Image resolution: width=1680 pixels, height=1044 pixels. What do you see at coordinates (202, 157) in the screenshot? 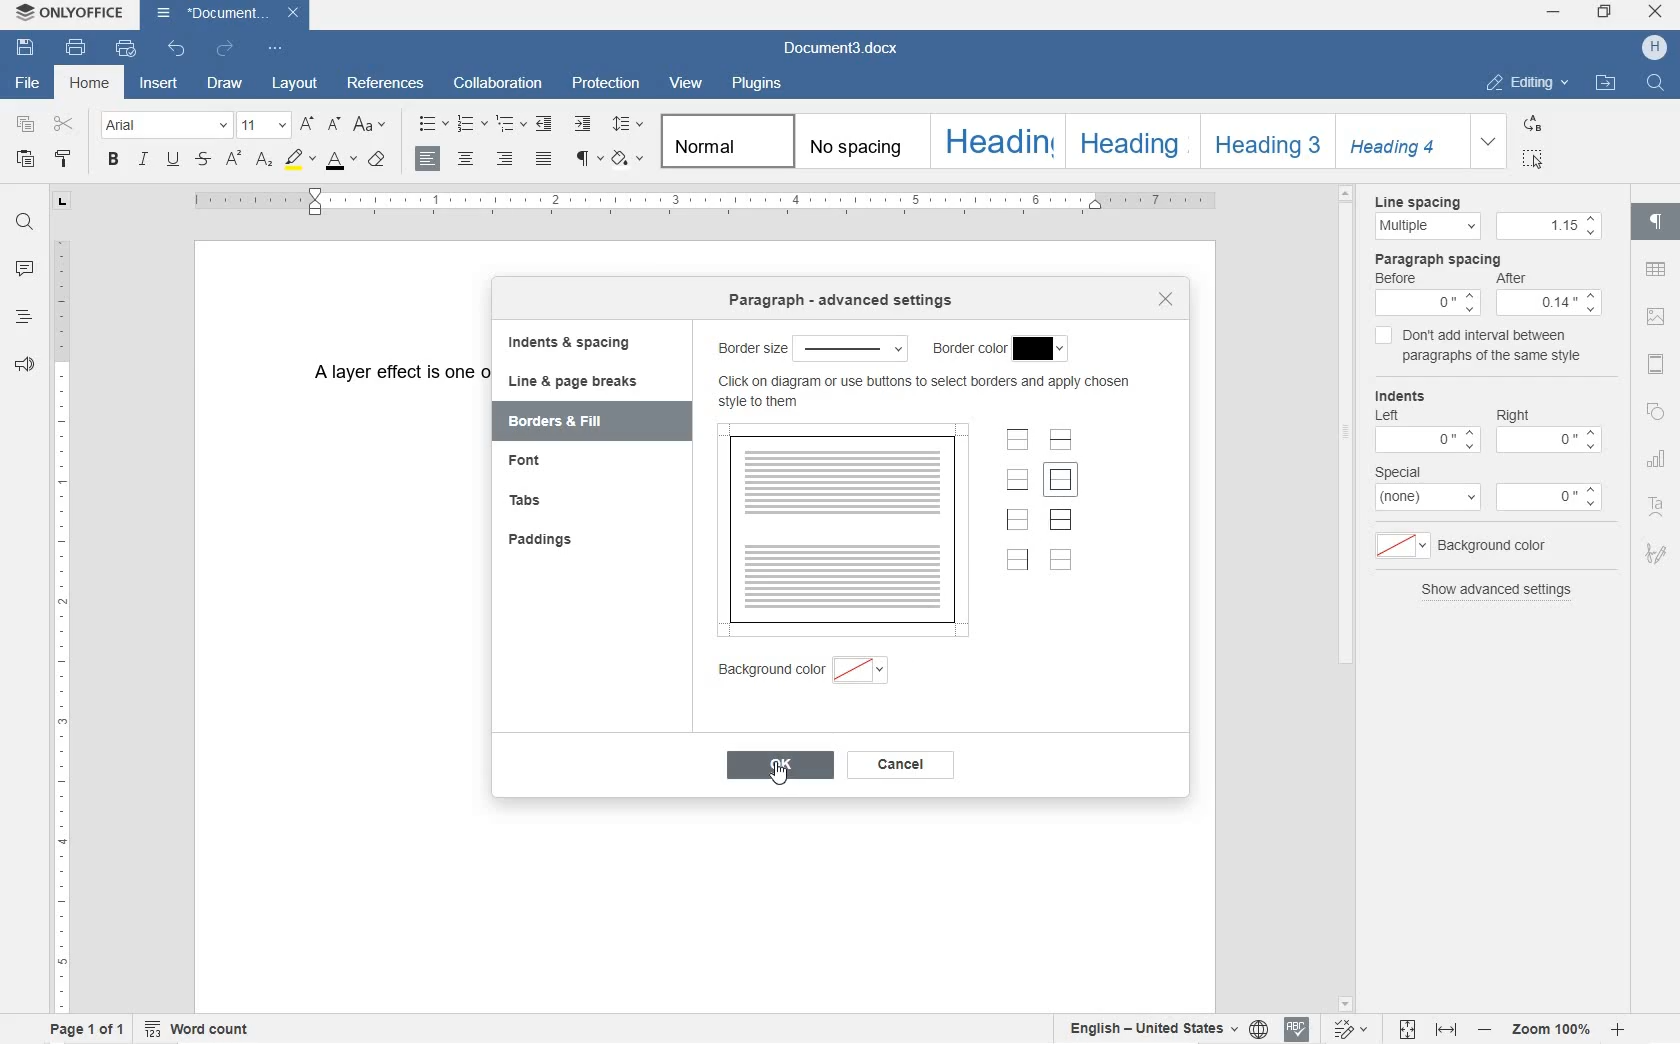
I see `STRIKETHROUGH` at bounding box center [202, 157].